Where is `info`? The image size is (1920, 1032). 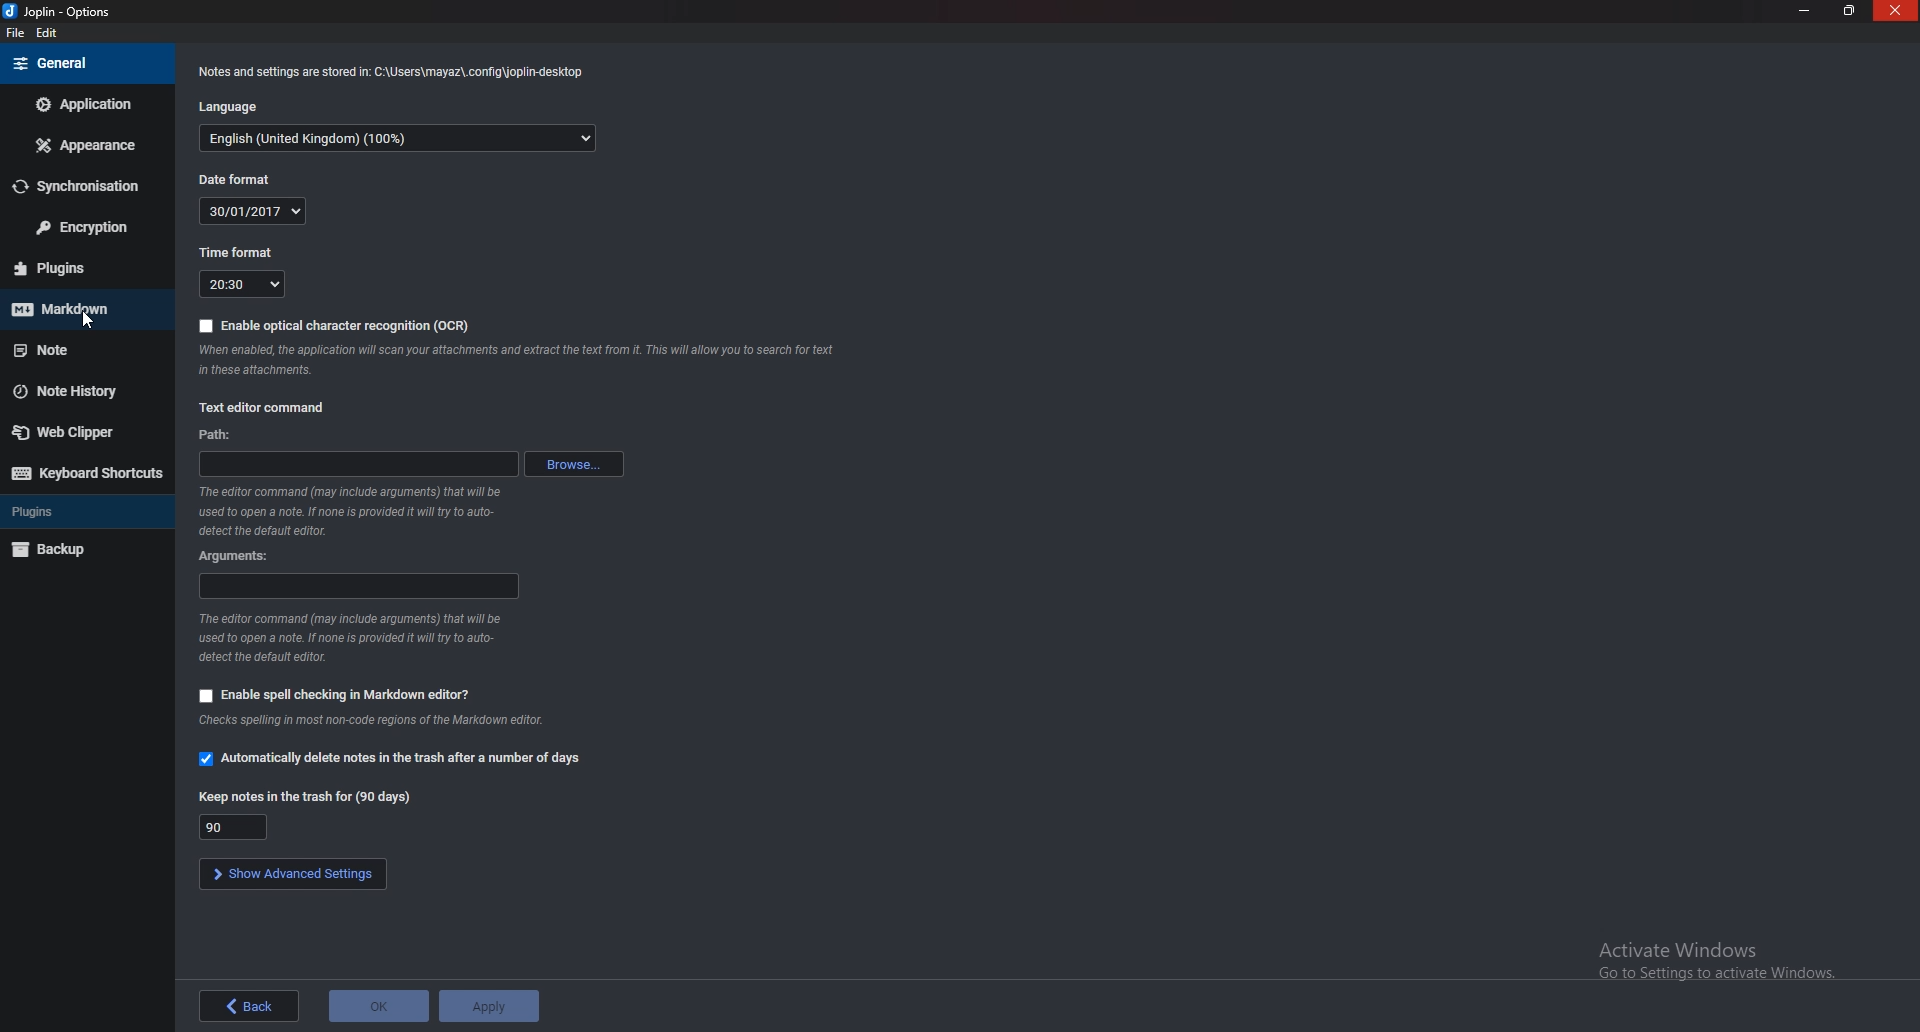 info is located at coordinates (398, 71).